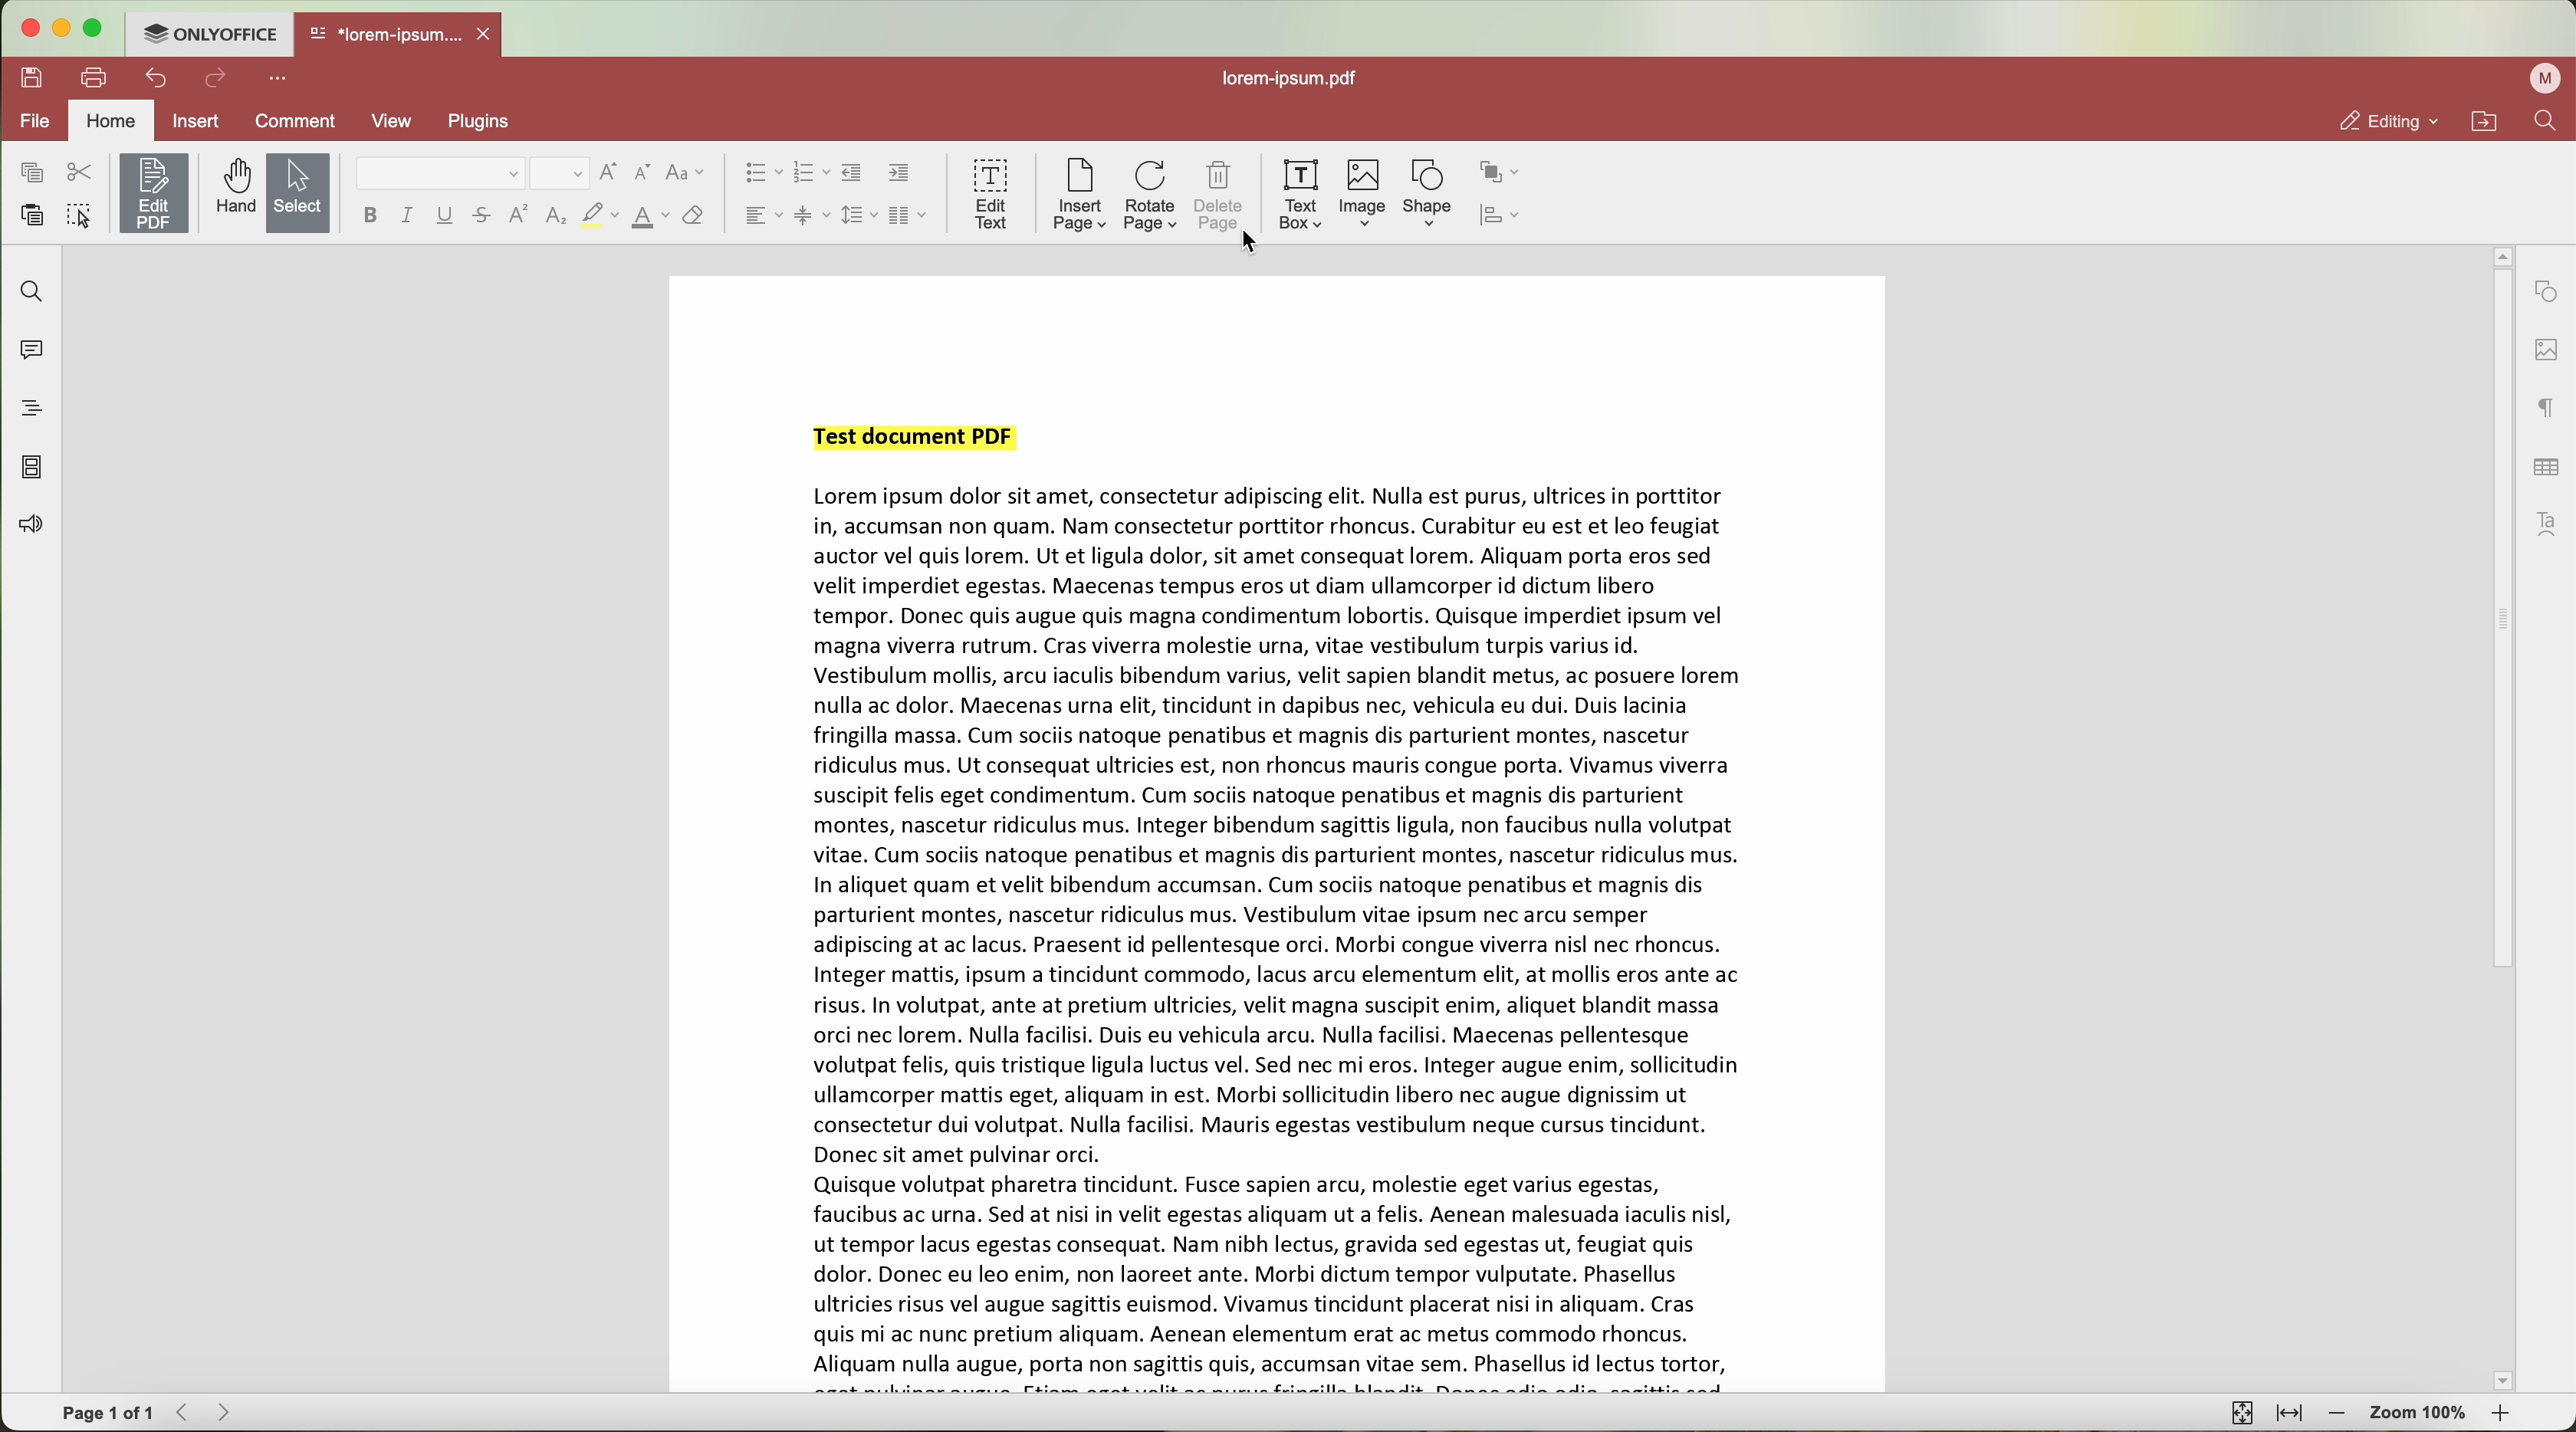 This screenshot has height=1432, width=2576. What do you see at coordinates (114, 120) in the screenshot?
I see `home` at bounding box center [114, 120].